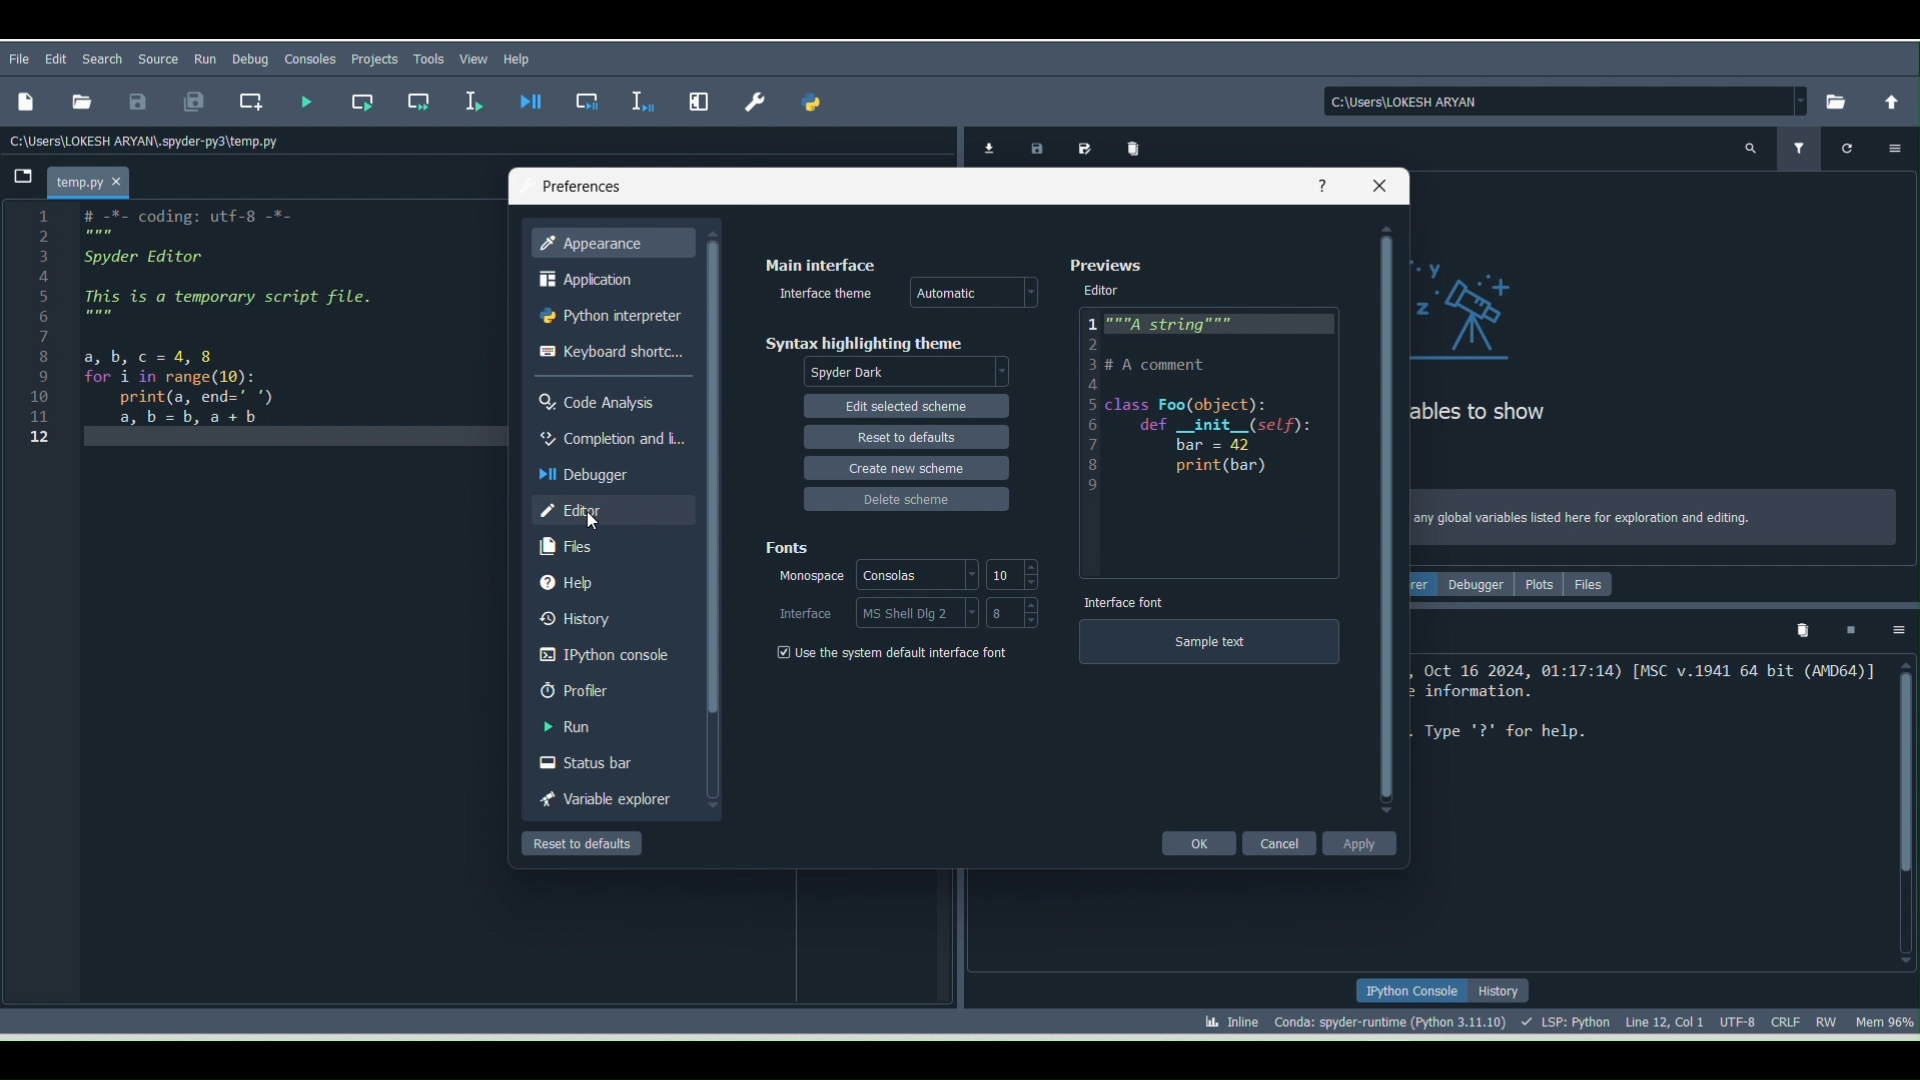  Describe the element at coordinates (1568, 1019) in the screenshot. I see `Completions, linting, code folding and symbols status` at that location.